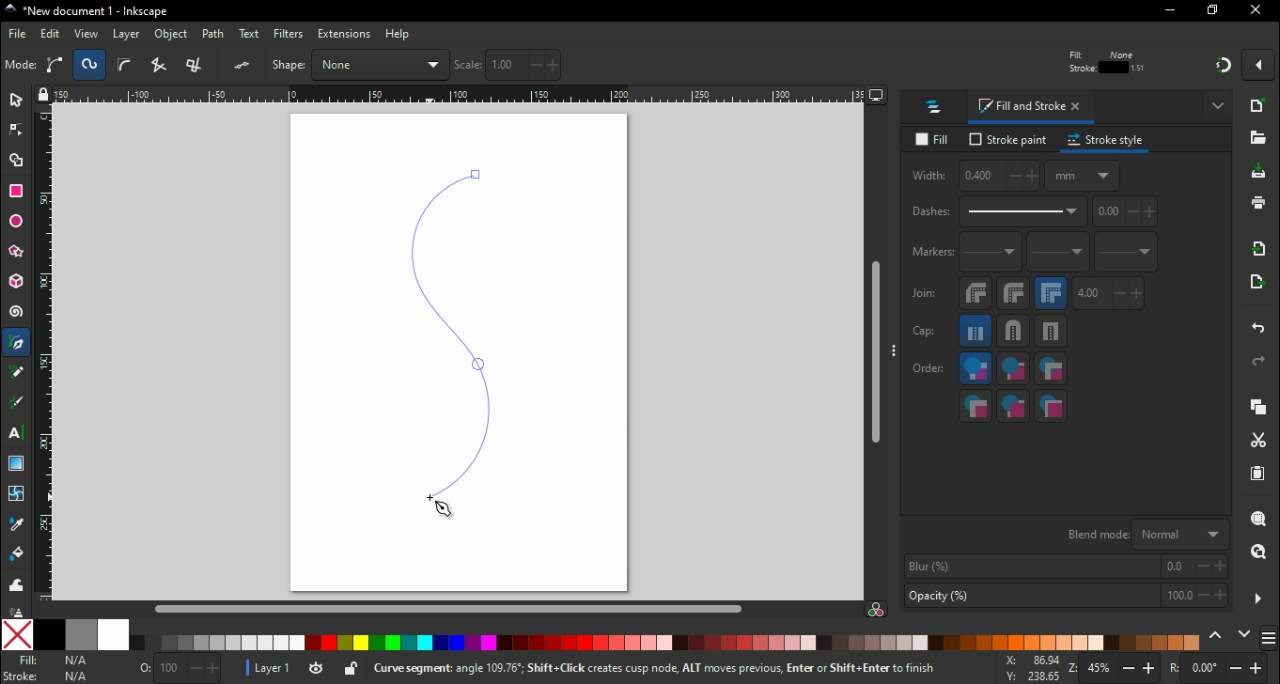  What do you see at coordinates (16, 220) in the screenshot?
I see `ellipse / arc tool` at bounding box center [16, 220].